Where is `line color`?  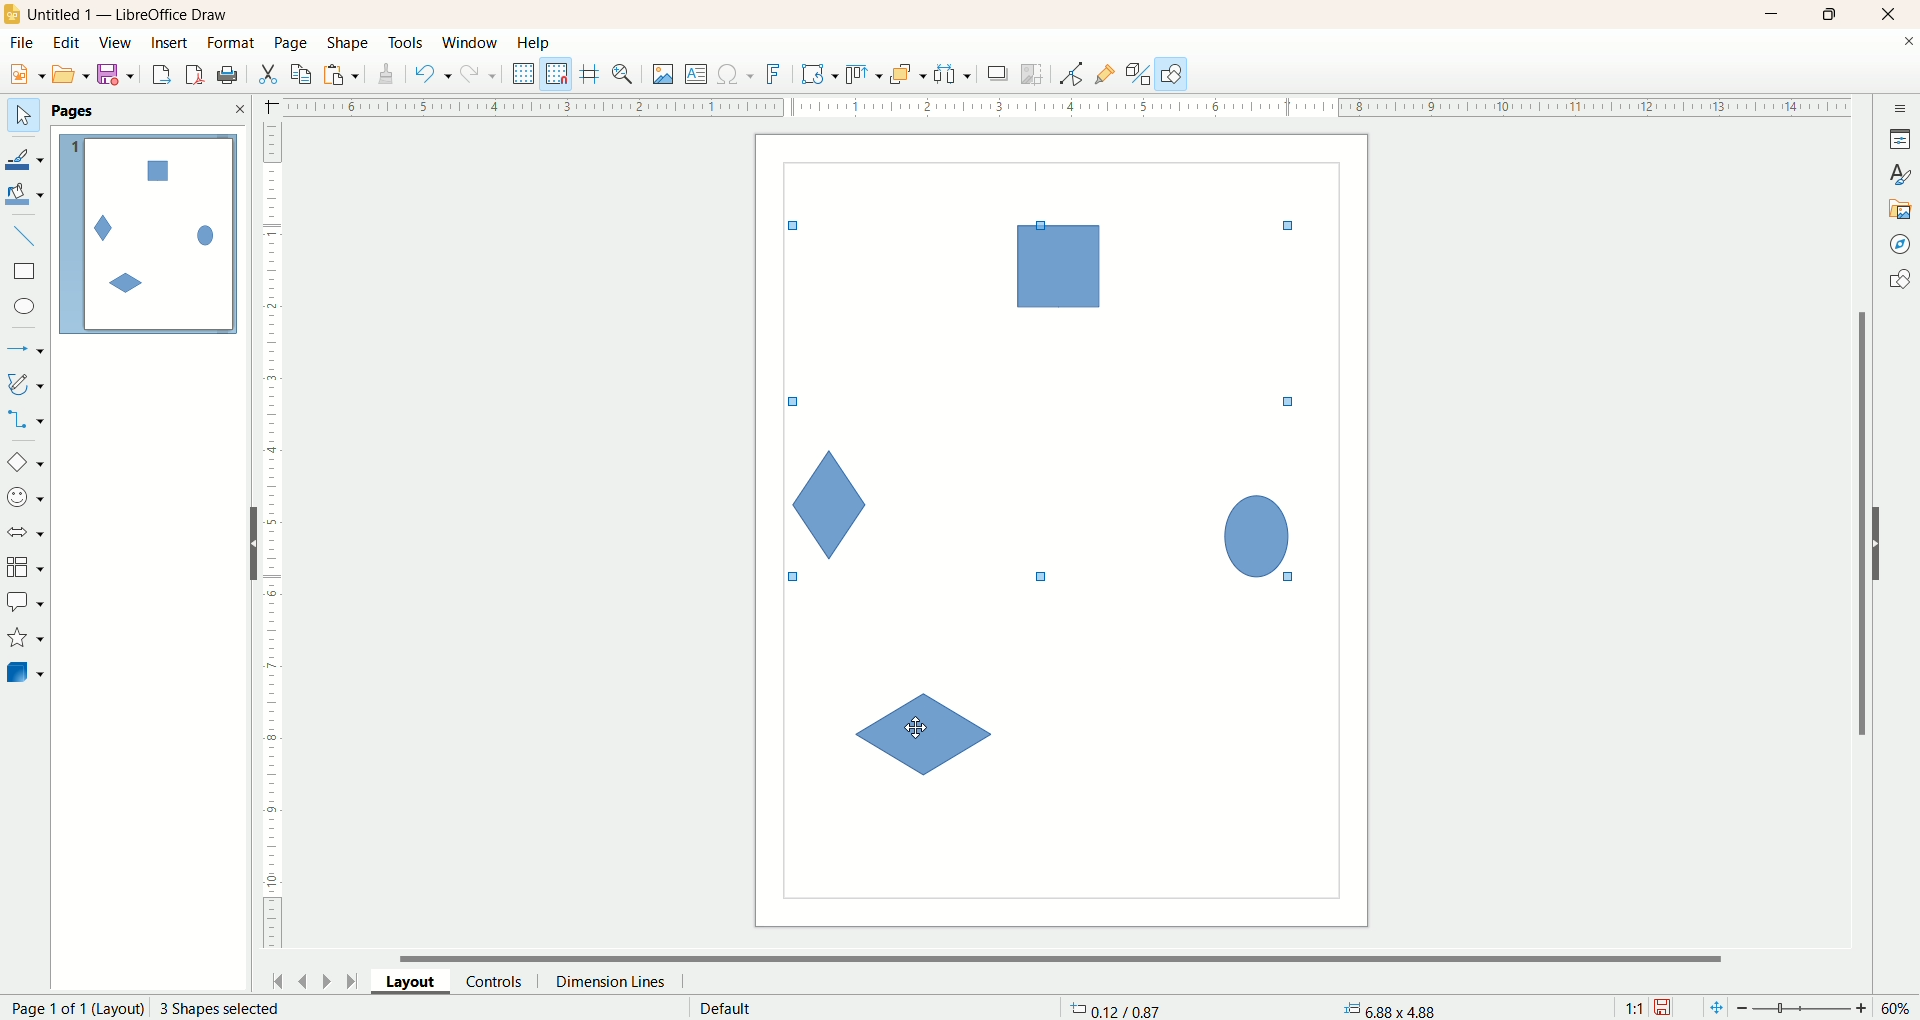
line color is located at coordinates (26, 157).